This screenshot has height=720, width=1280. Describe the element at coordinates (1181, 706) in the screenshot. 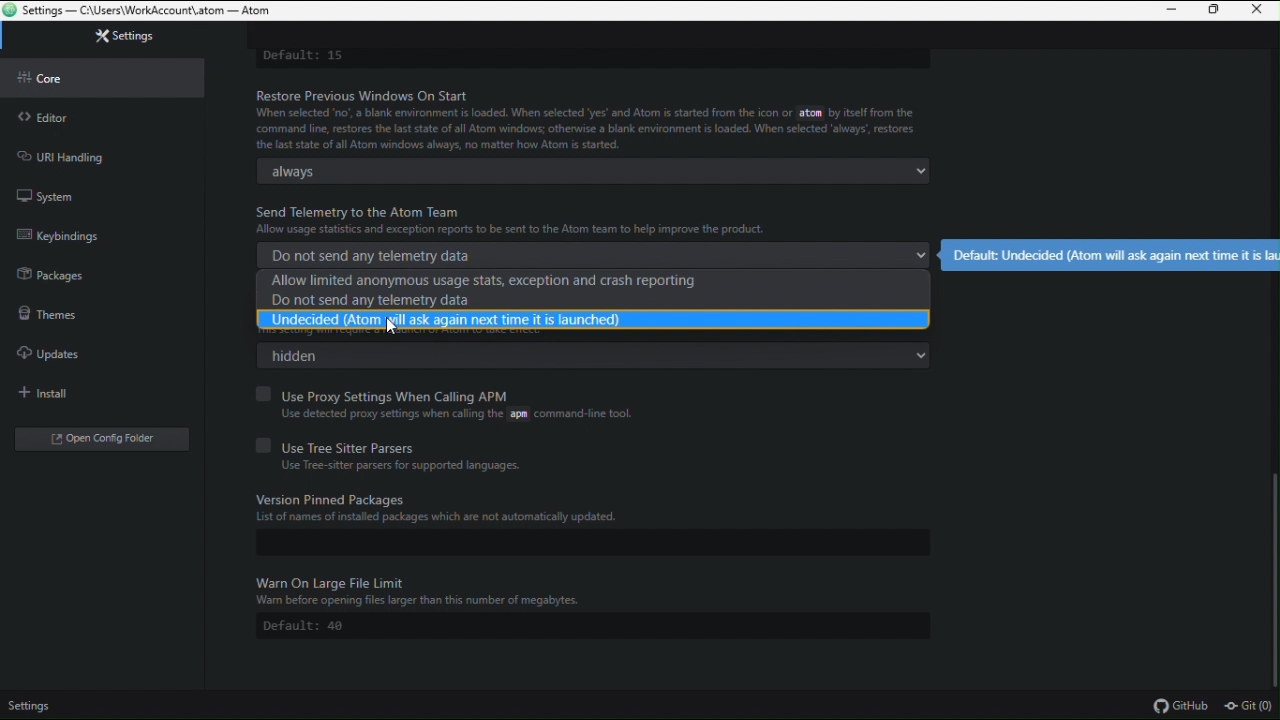

I see `github` at that location.